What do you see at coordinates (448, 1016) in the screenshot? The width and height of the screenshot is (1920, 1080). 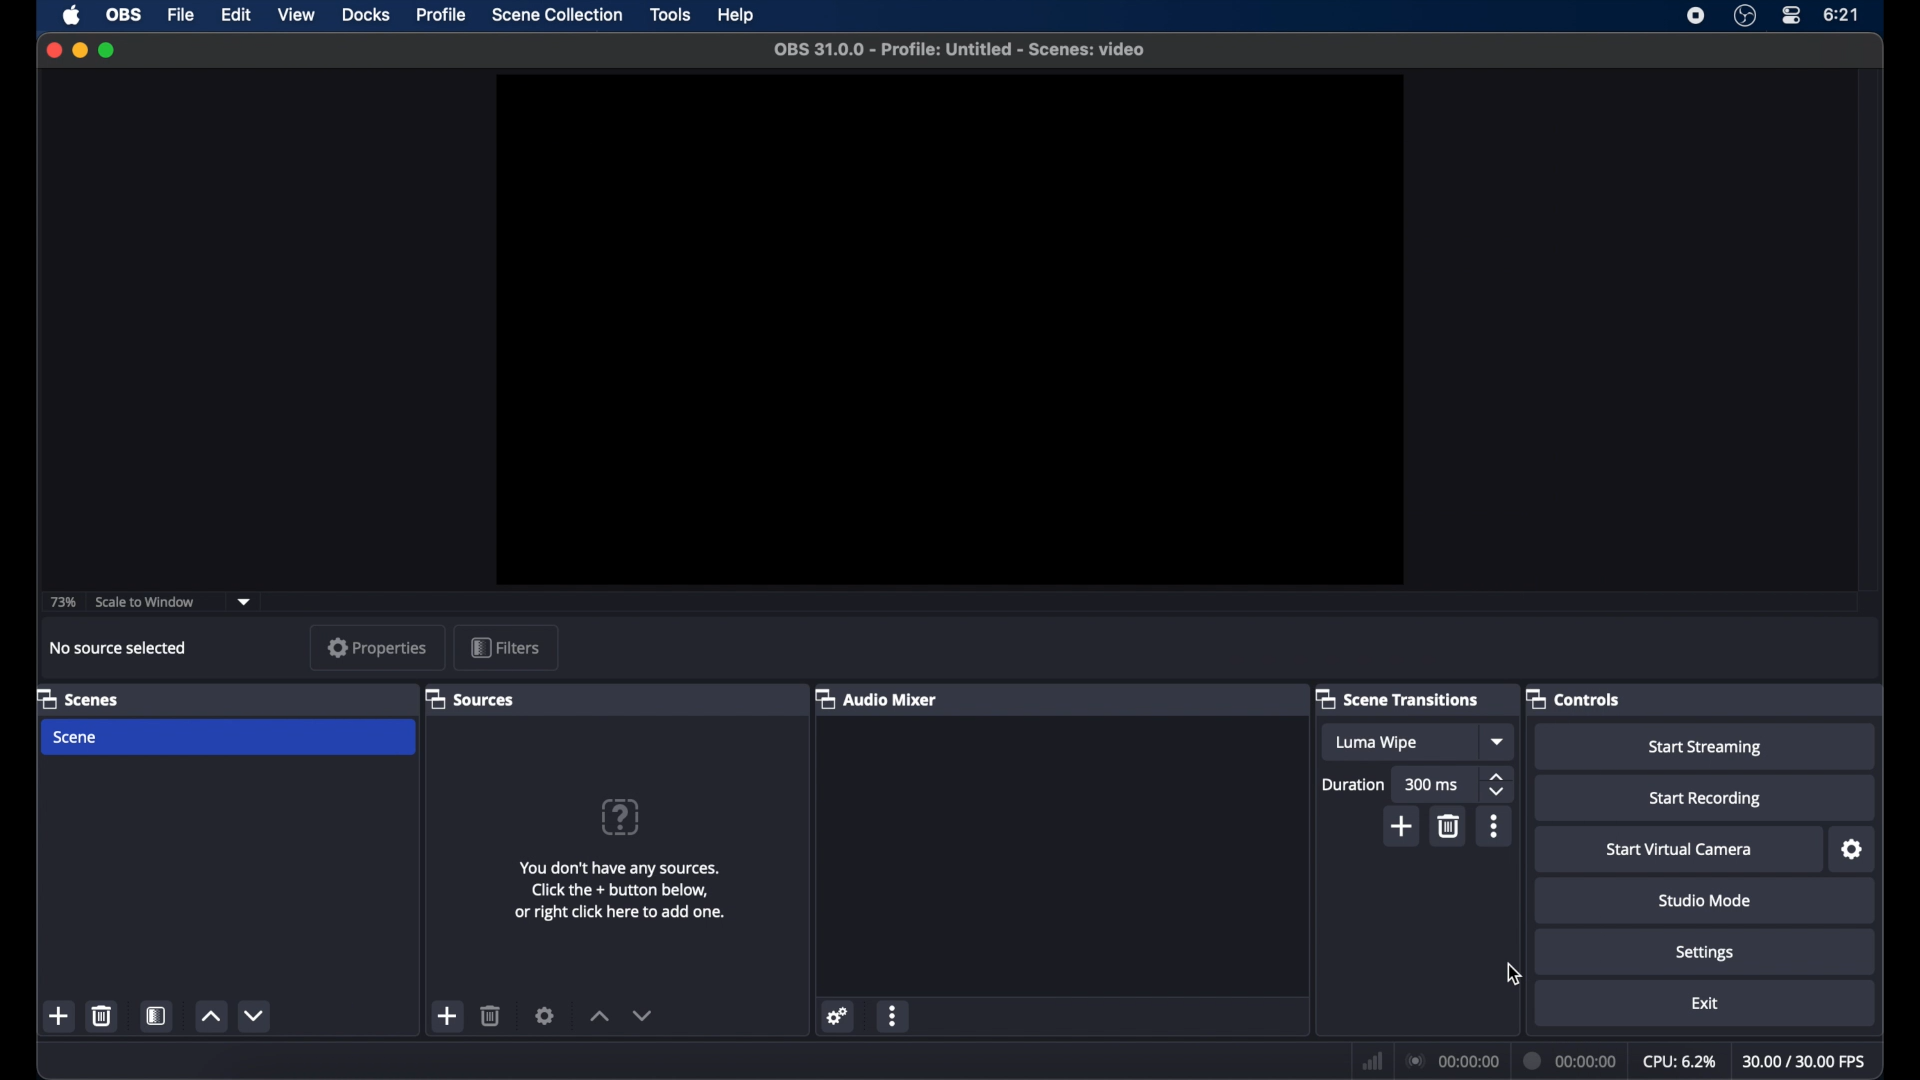 I see `add` at bounding box center [448, 1016].